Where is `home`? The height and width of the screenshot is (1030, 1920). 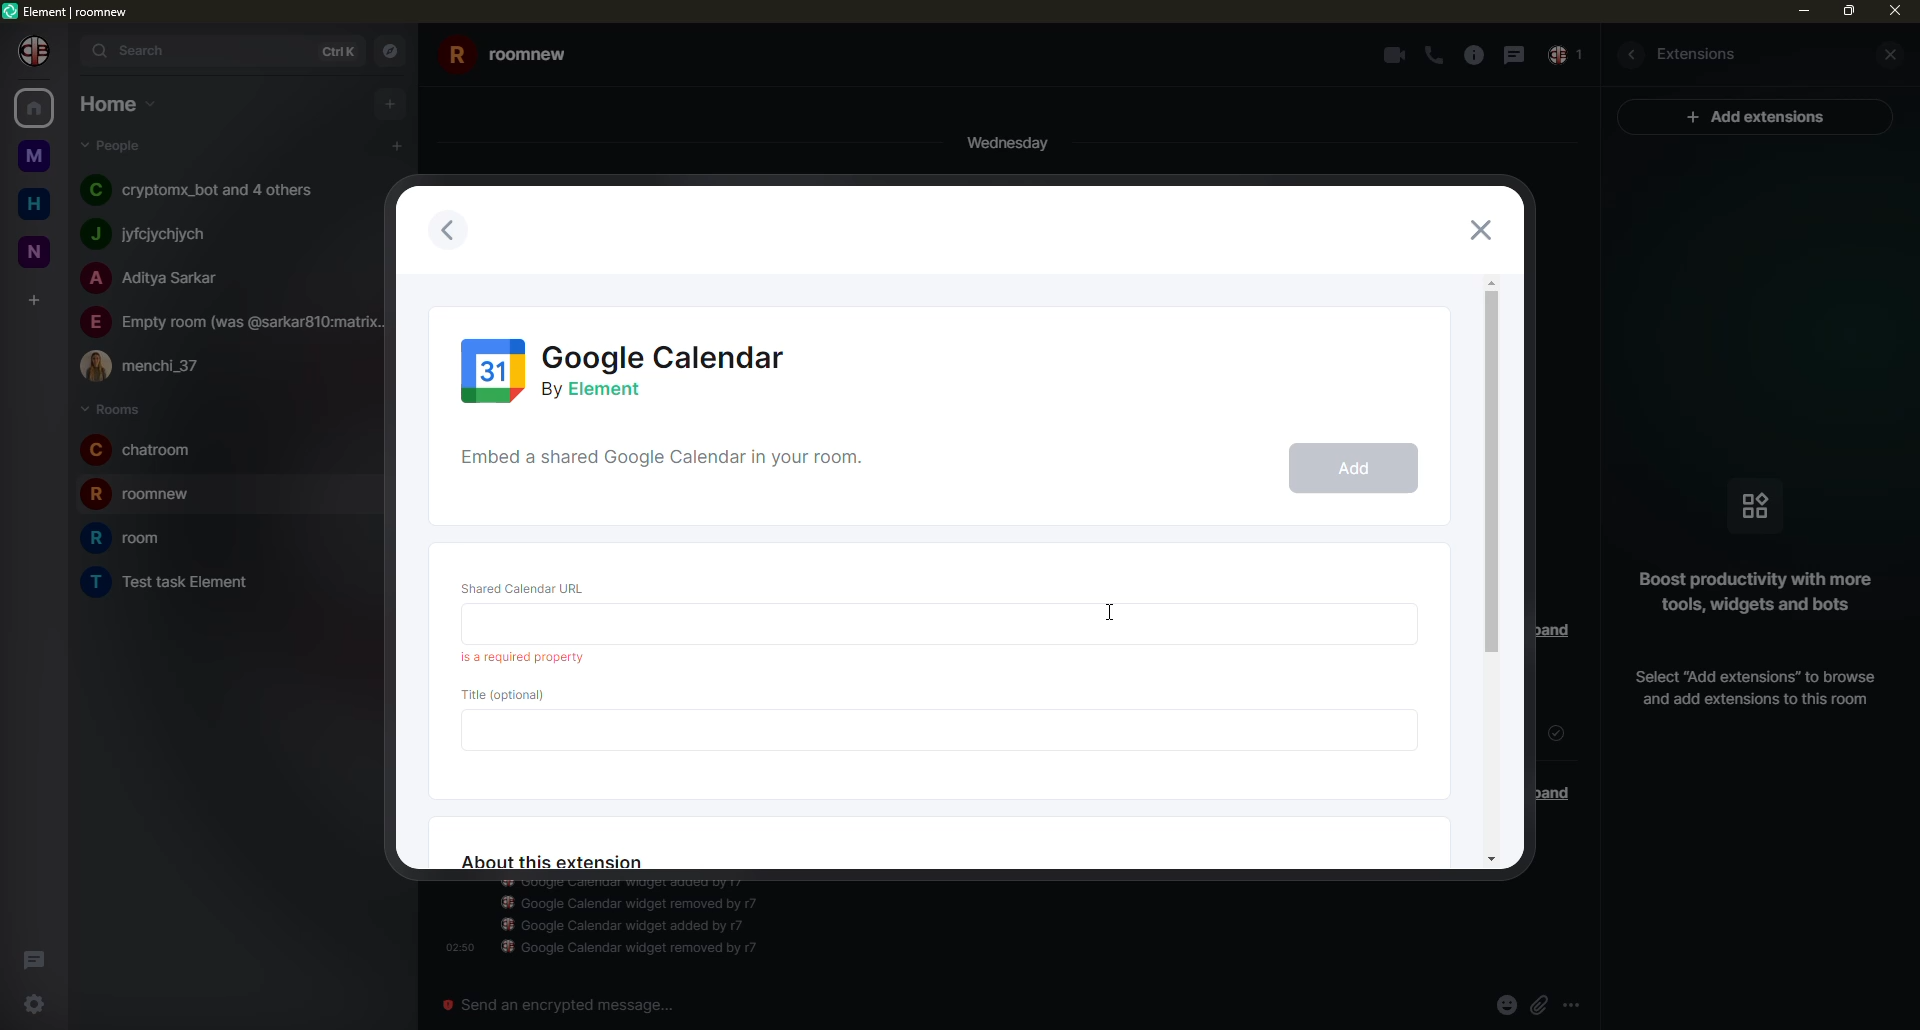
home is located at coordinates (34, 108).